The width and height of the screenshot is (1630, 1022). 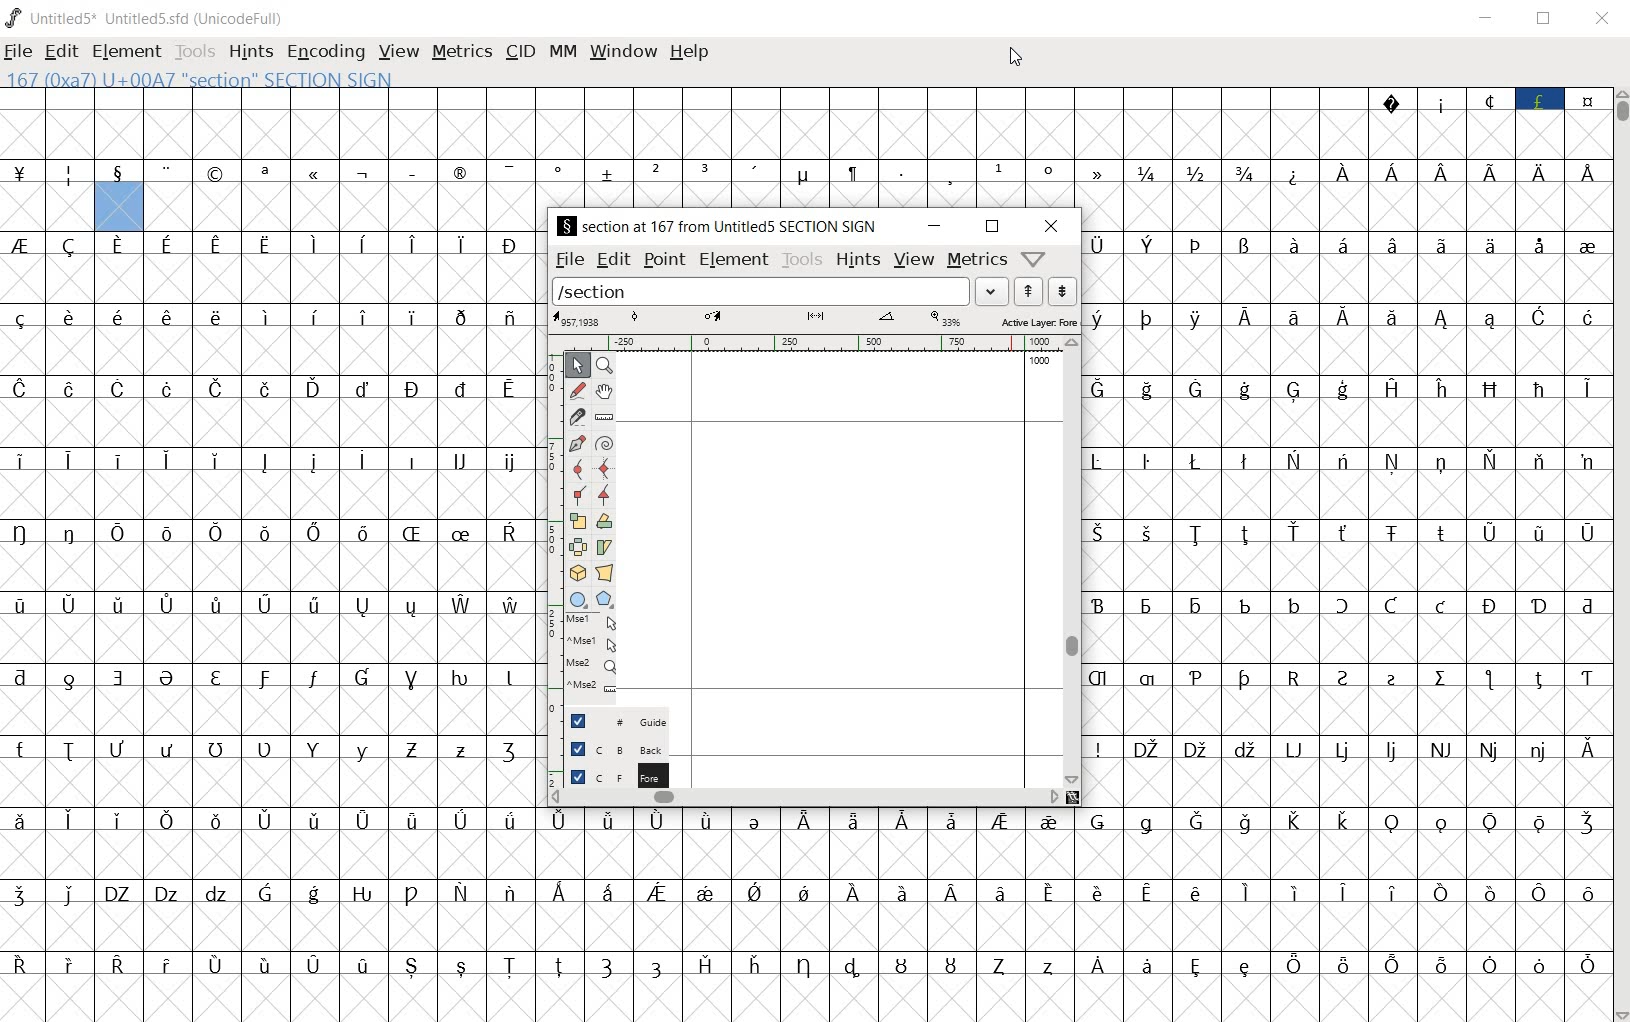 What do you see at coordinates (274, 750) in the screenshot?
I see `special letters` at bounding box center [274, 750].